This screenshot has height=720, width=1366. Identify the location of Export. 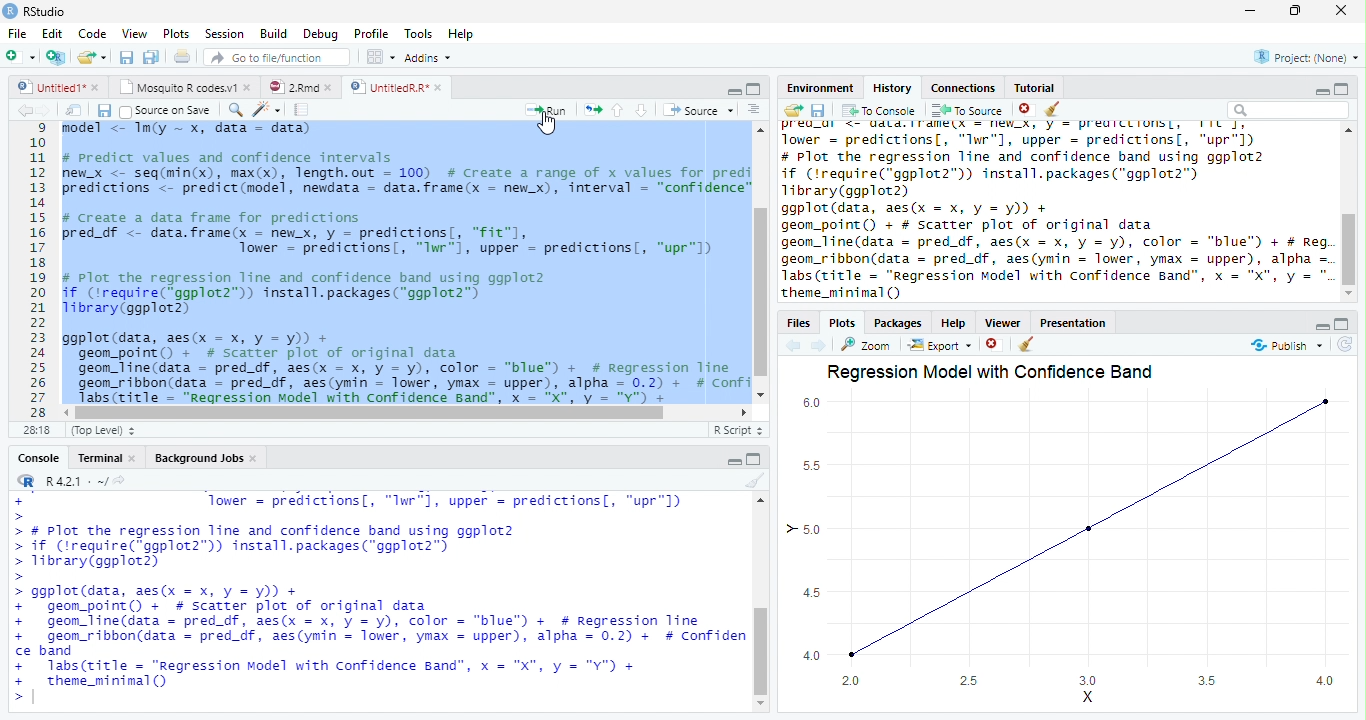
(939, 346).